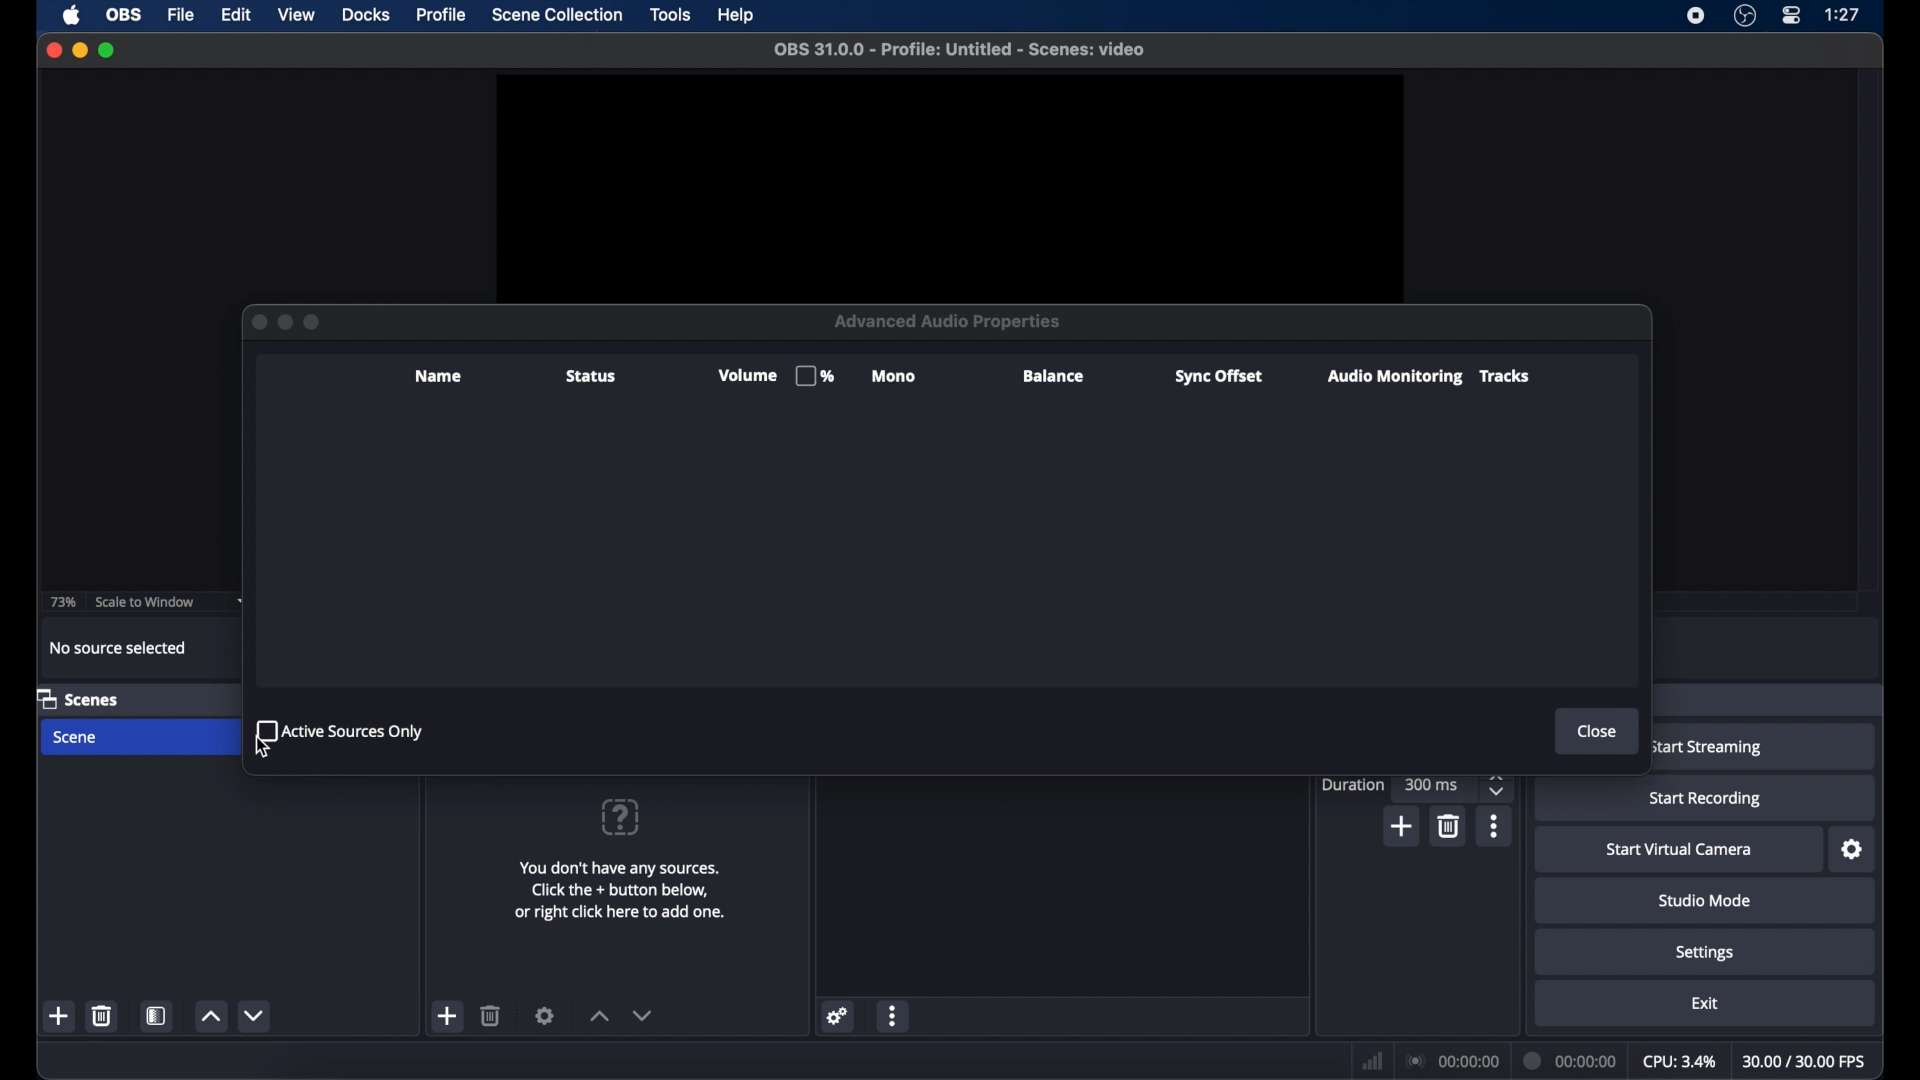 This screenshot has height=1080, width=1920. Describe the element at coordinates (1679, 850) in the screenshot. I see `start virtual camera` at that location.